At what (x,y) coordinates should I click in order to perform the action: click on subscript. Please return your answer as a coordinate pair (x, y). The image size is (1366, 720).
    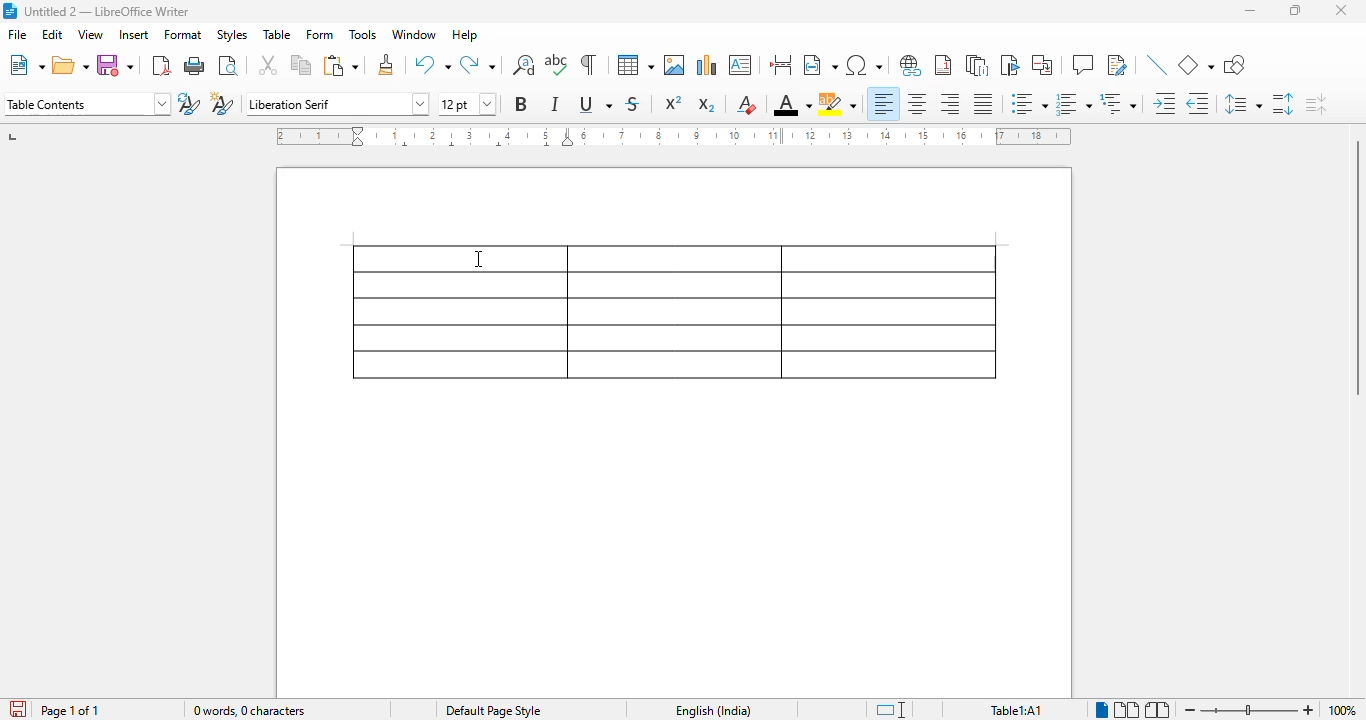
    Looking at the image, I should click on (705, 105).